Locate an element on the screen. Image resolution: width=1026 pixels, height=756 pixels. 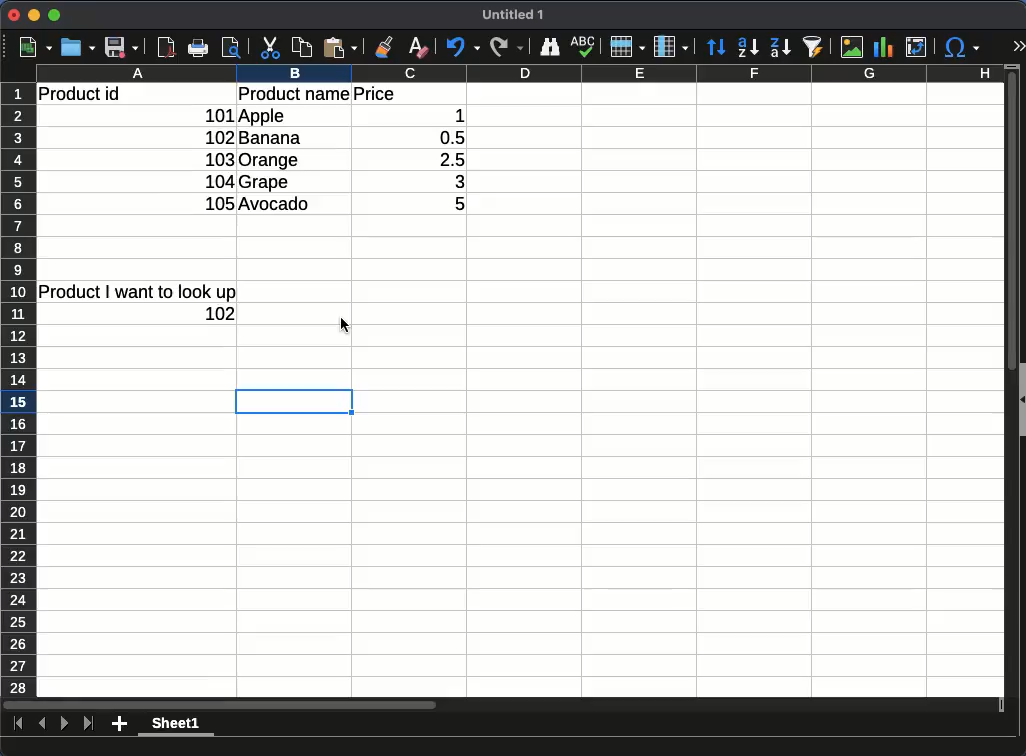
finder is located at coordinates (550, 47).